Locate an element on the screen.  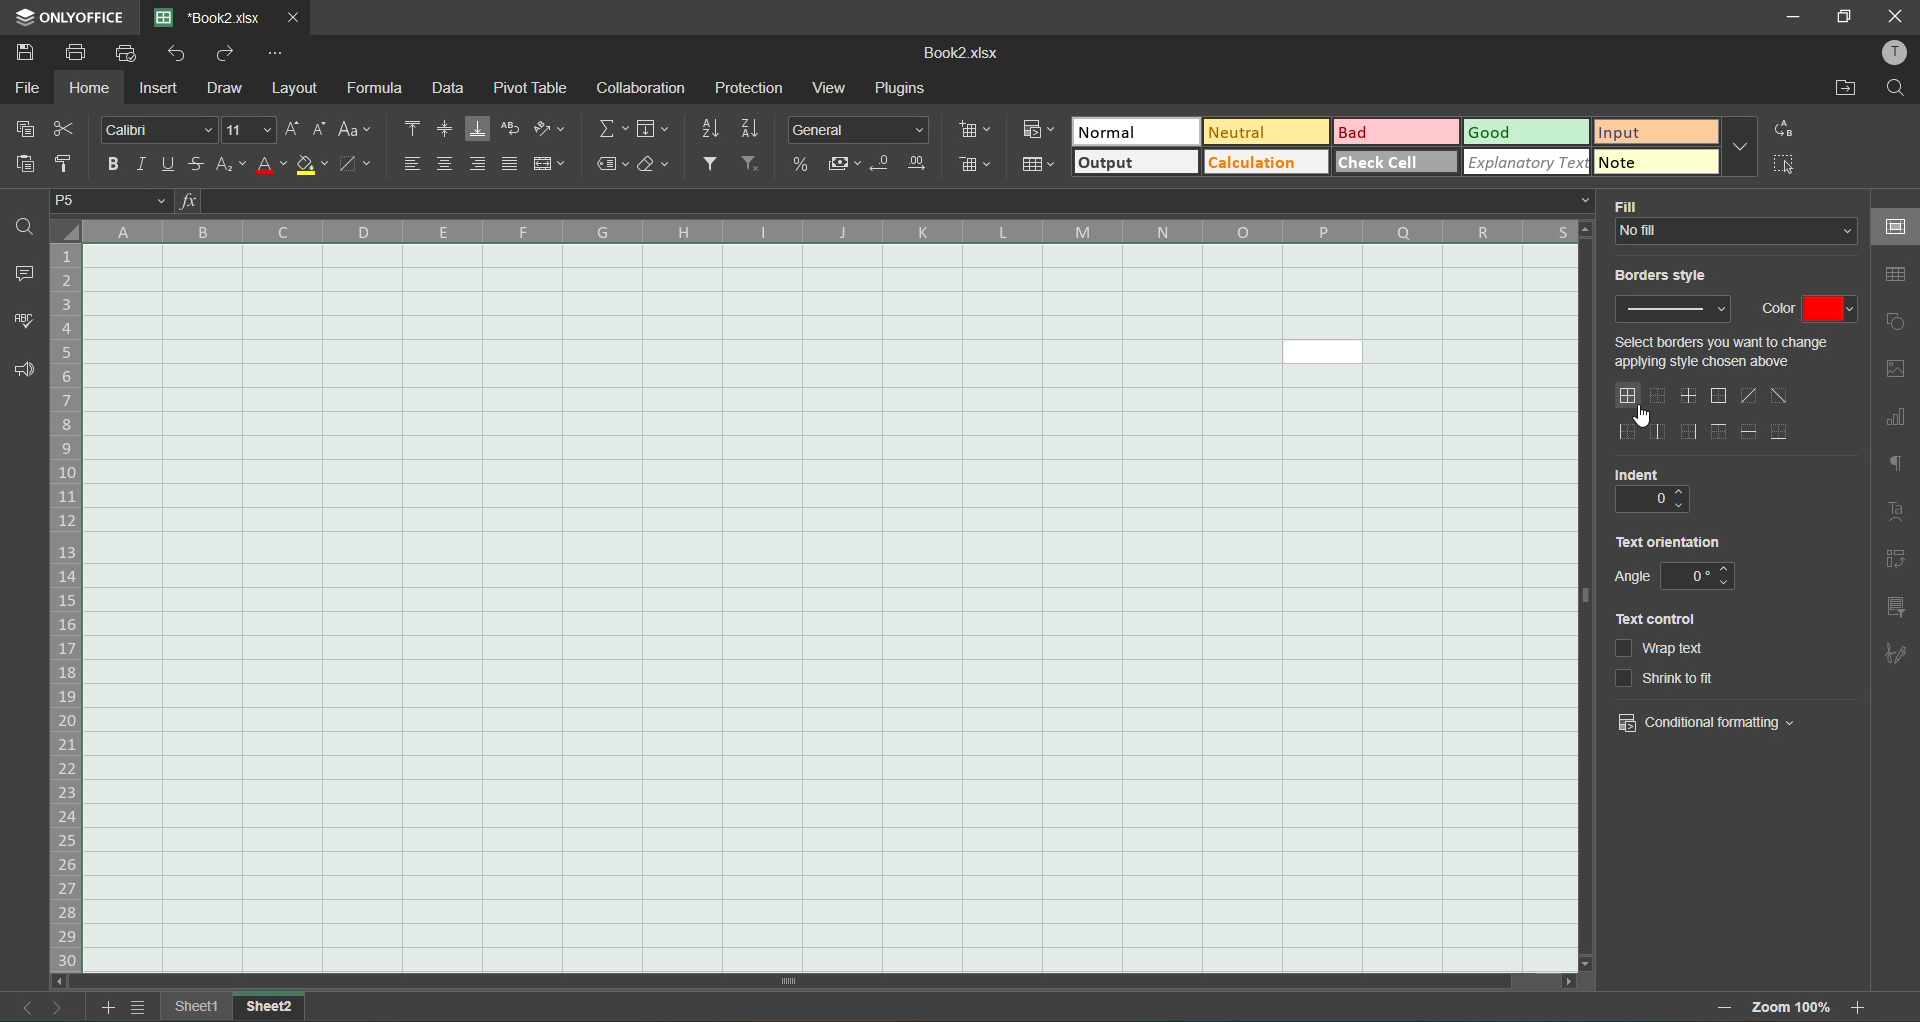
cut is located at coordinates (65, 131).